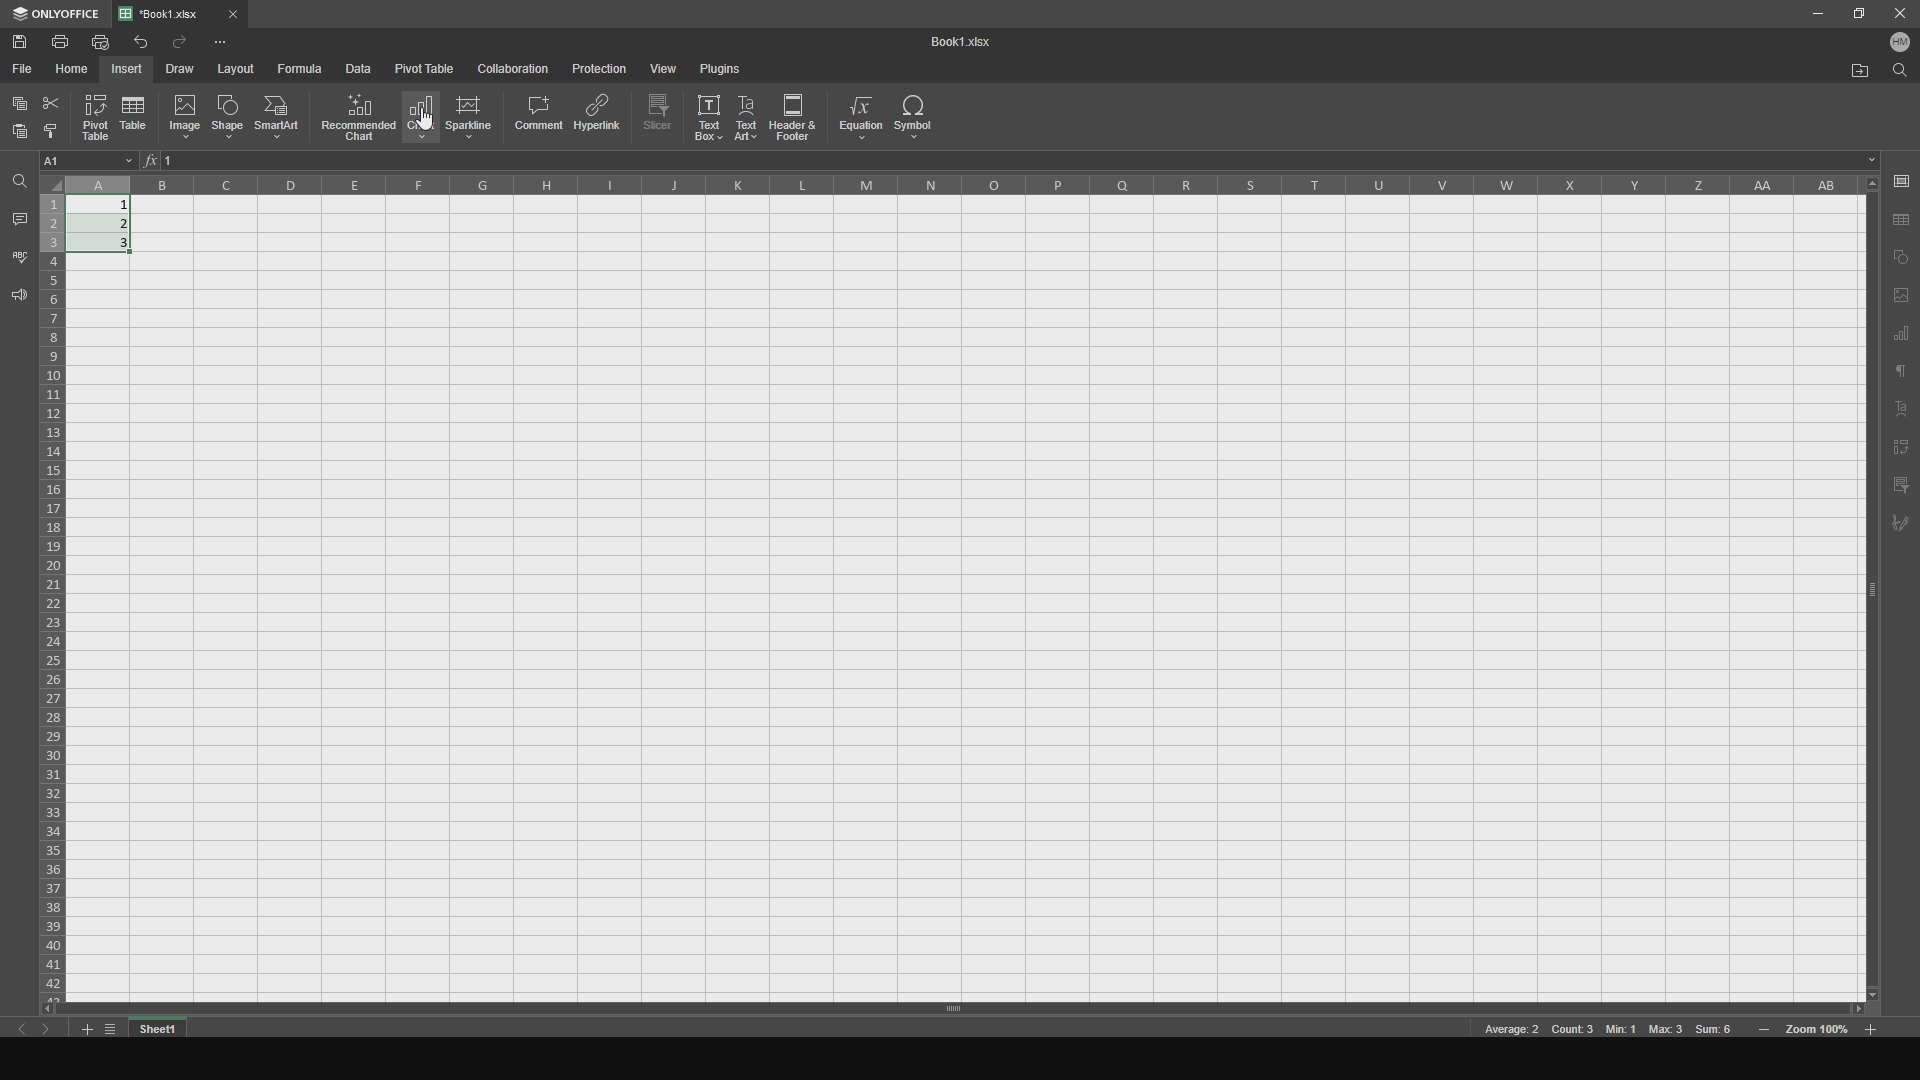 The height and width of the screenshot is (1080, 1920). I want to click on feedback and support, so click(17, 298).